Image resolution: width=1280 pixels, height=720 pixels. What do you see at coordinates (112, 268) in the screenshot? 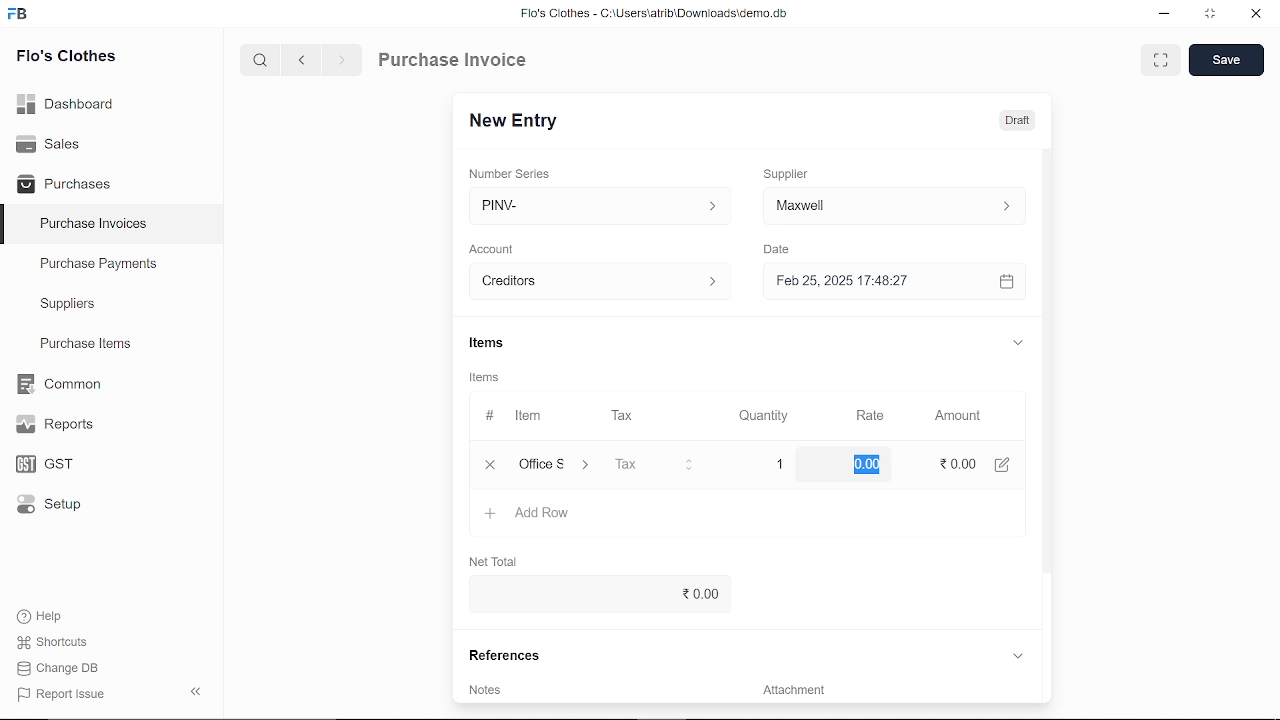
I see `Purchase Payments` at bounding box center [112, 268].